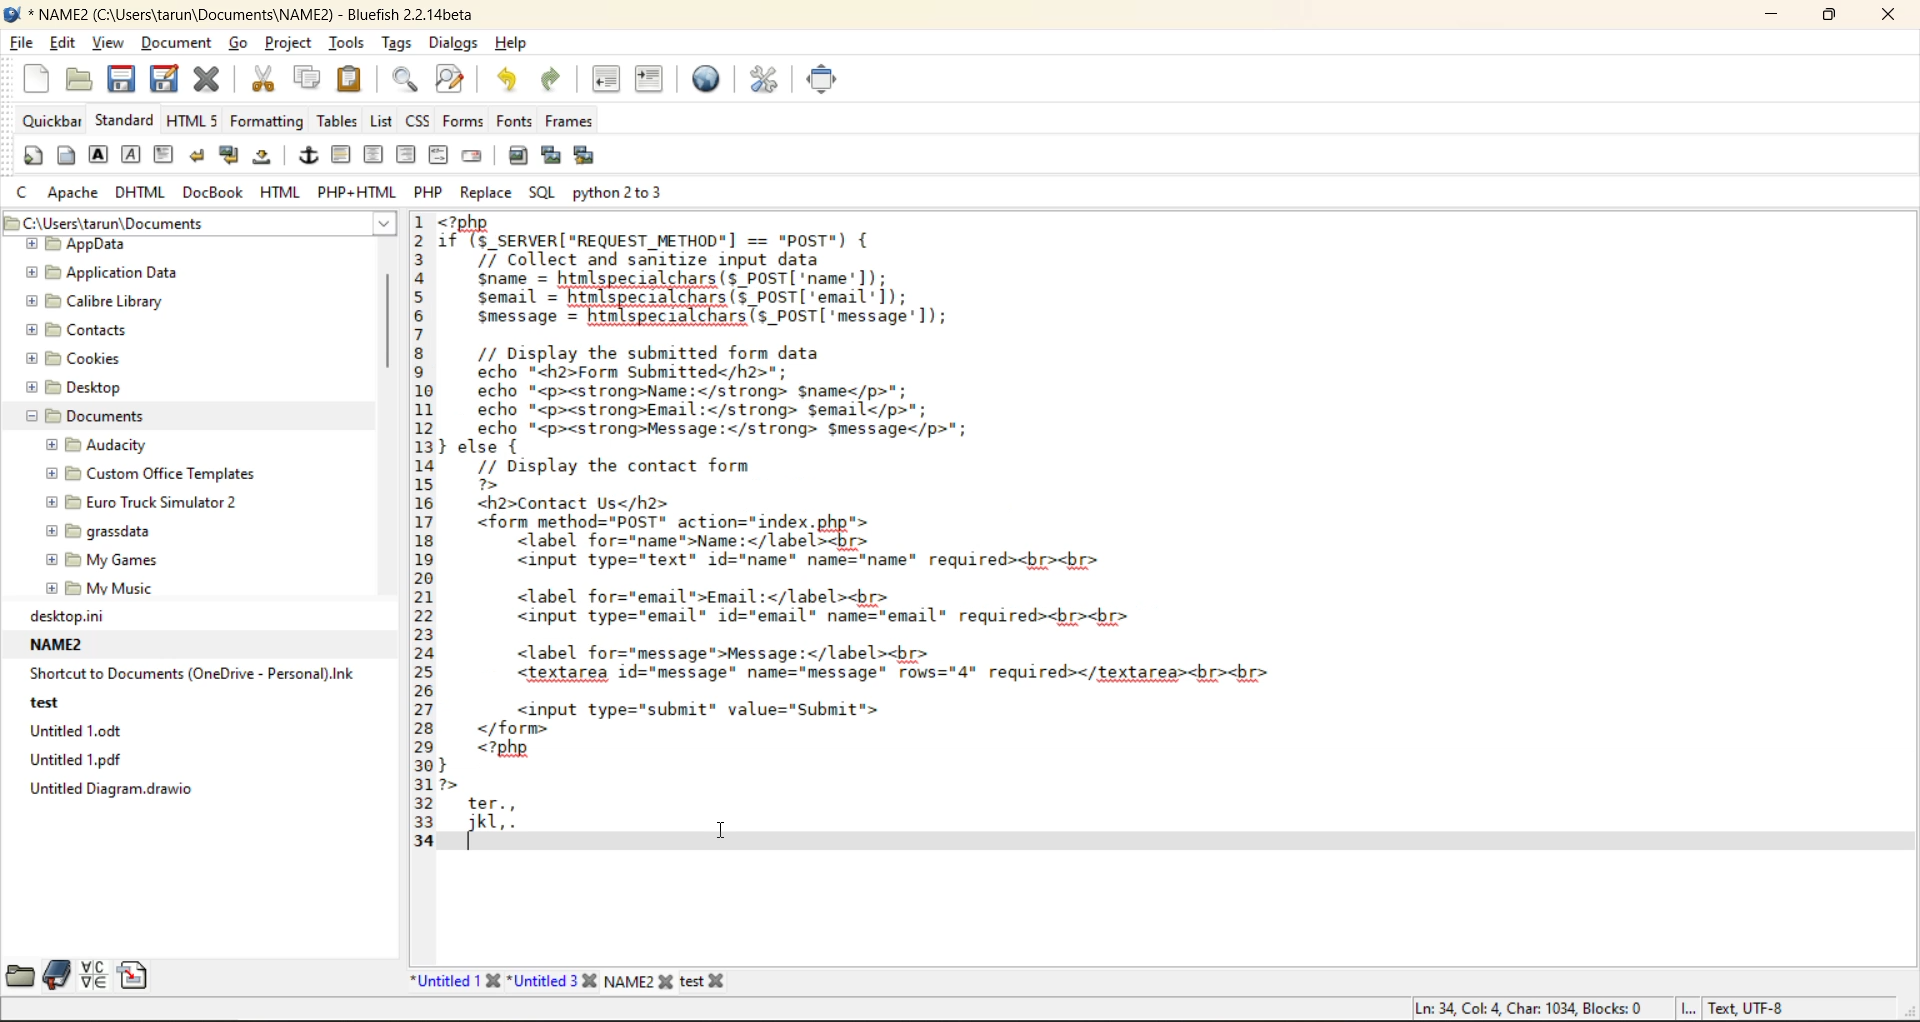 The height and width of the screenshot is (1022, 1920). I want to click on preview in browser, so click(712, 80).